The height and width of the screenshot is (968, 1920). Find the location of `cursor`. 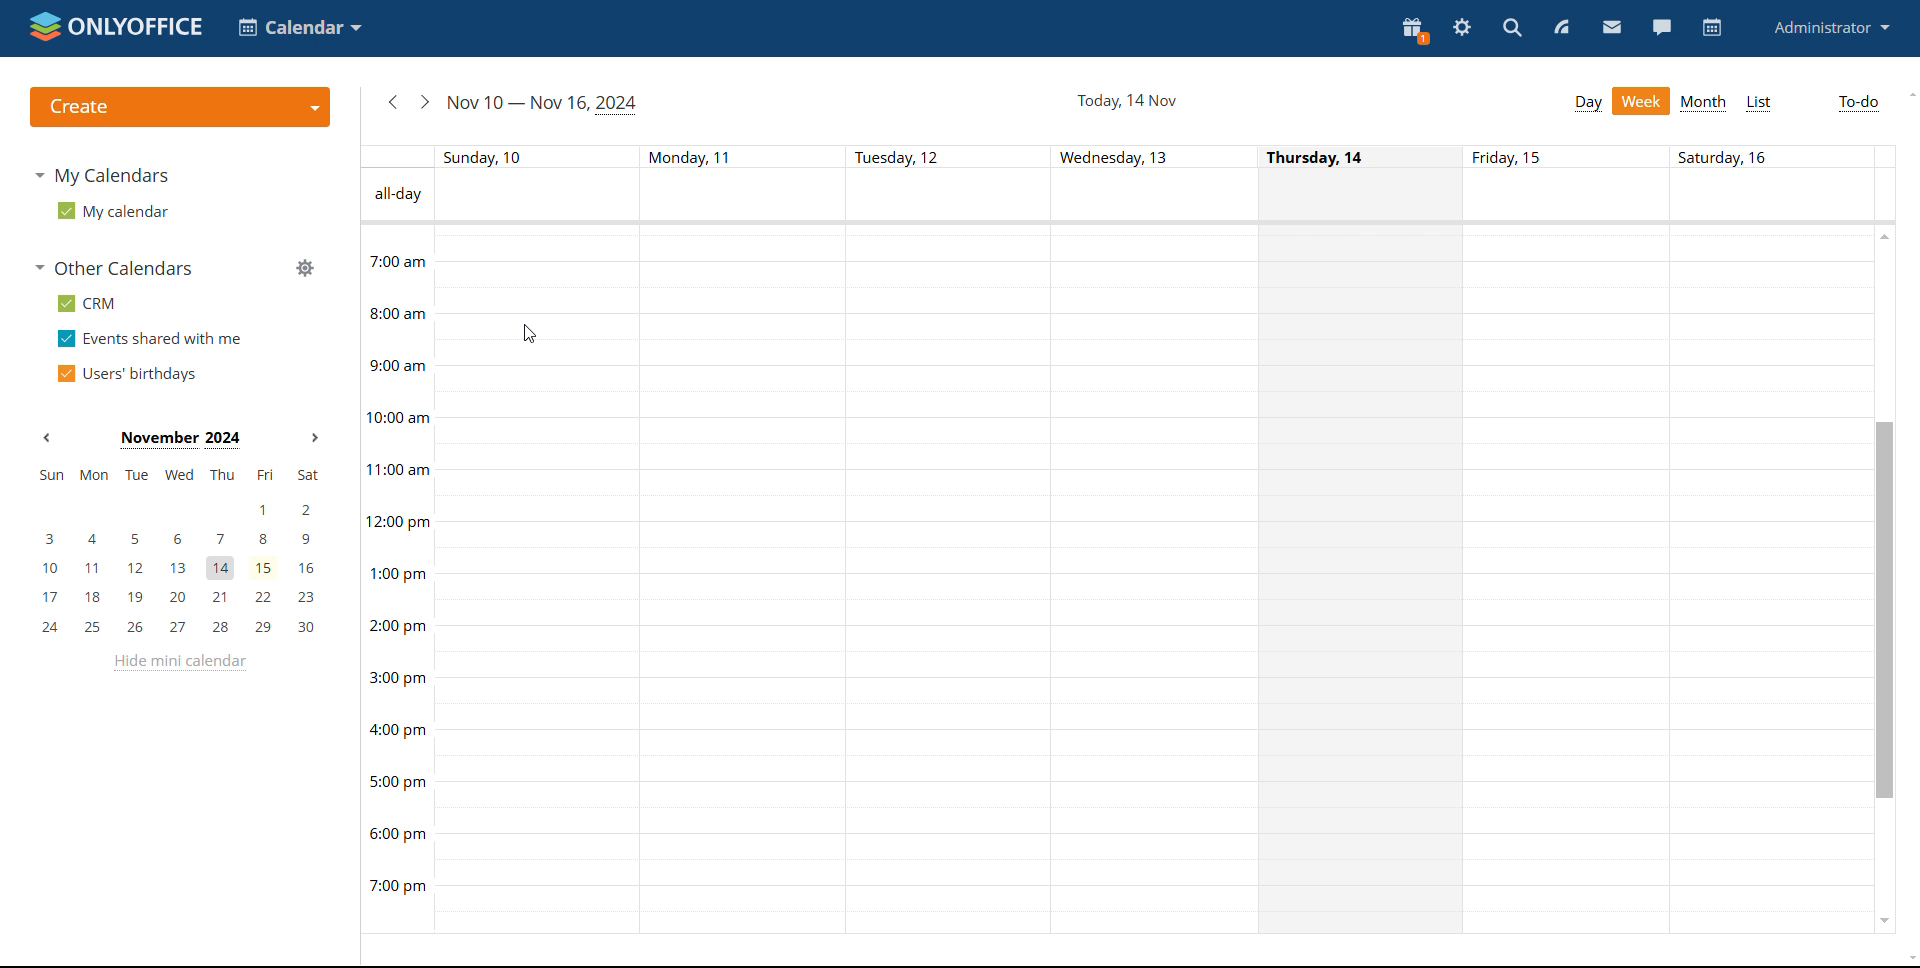

cursor is located at coordinates (530, 334).